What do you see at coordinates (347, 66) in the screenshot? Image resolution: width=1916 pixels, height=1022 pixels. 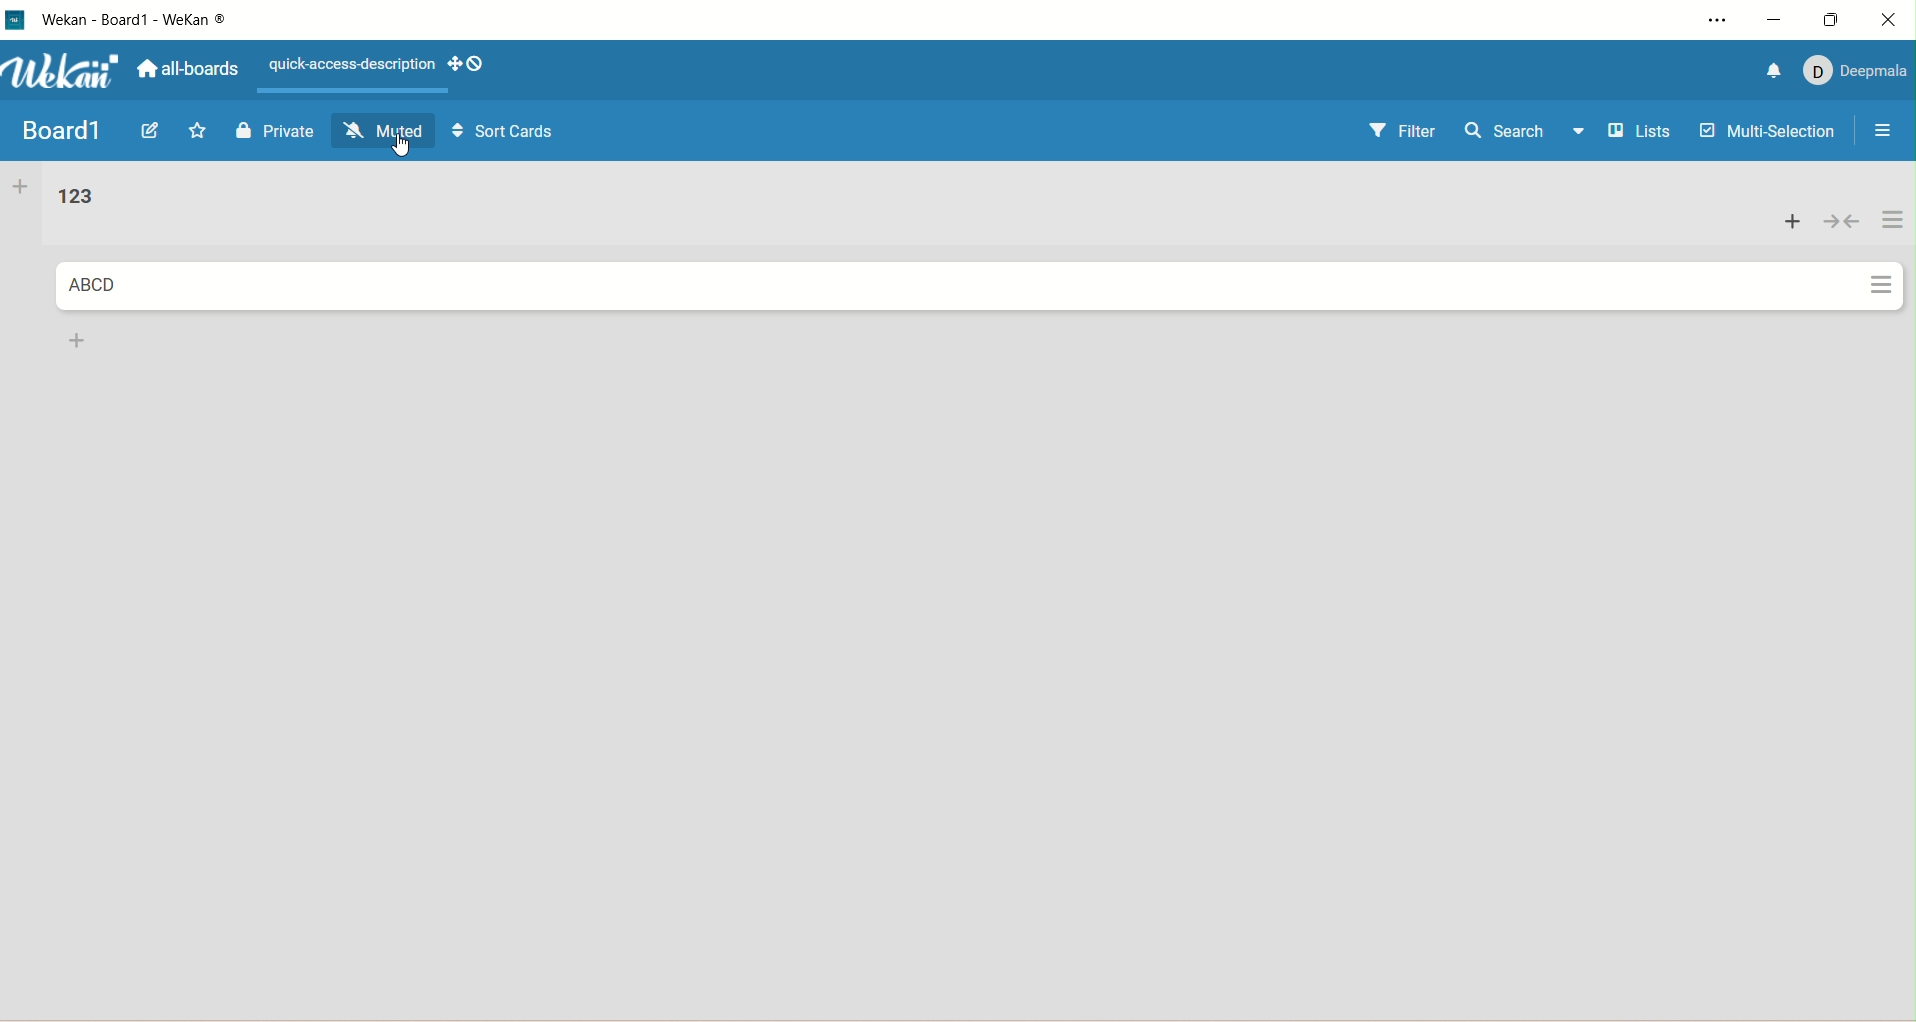 I see `text` at bounding box center [347, 66].